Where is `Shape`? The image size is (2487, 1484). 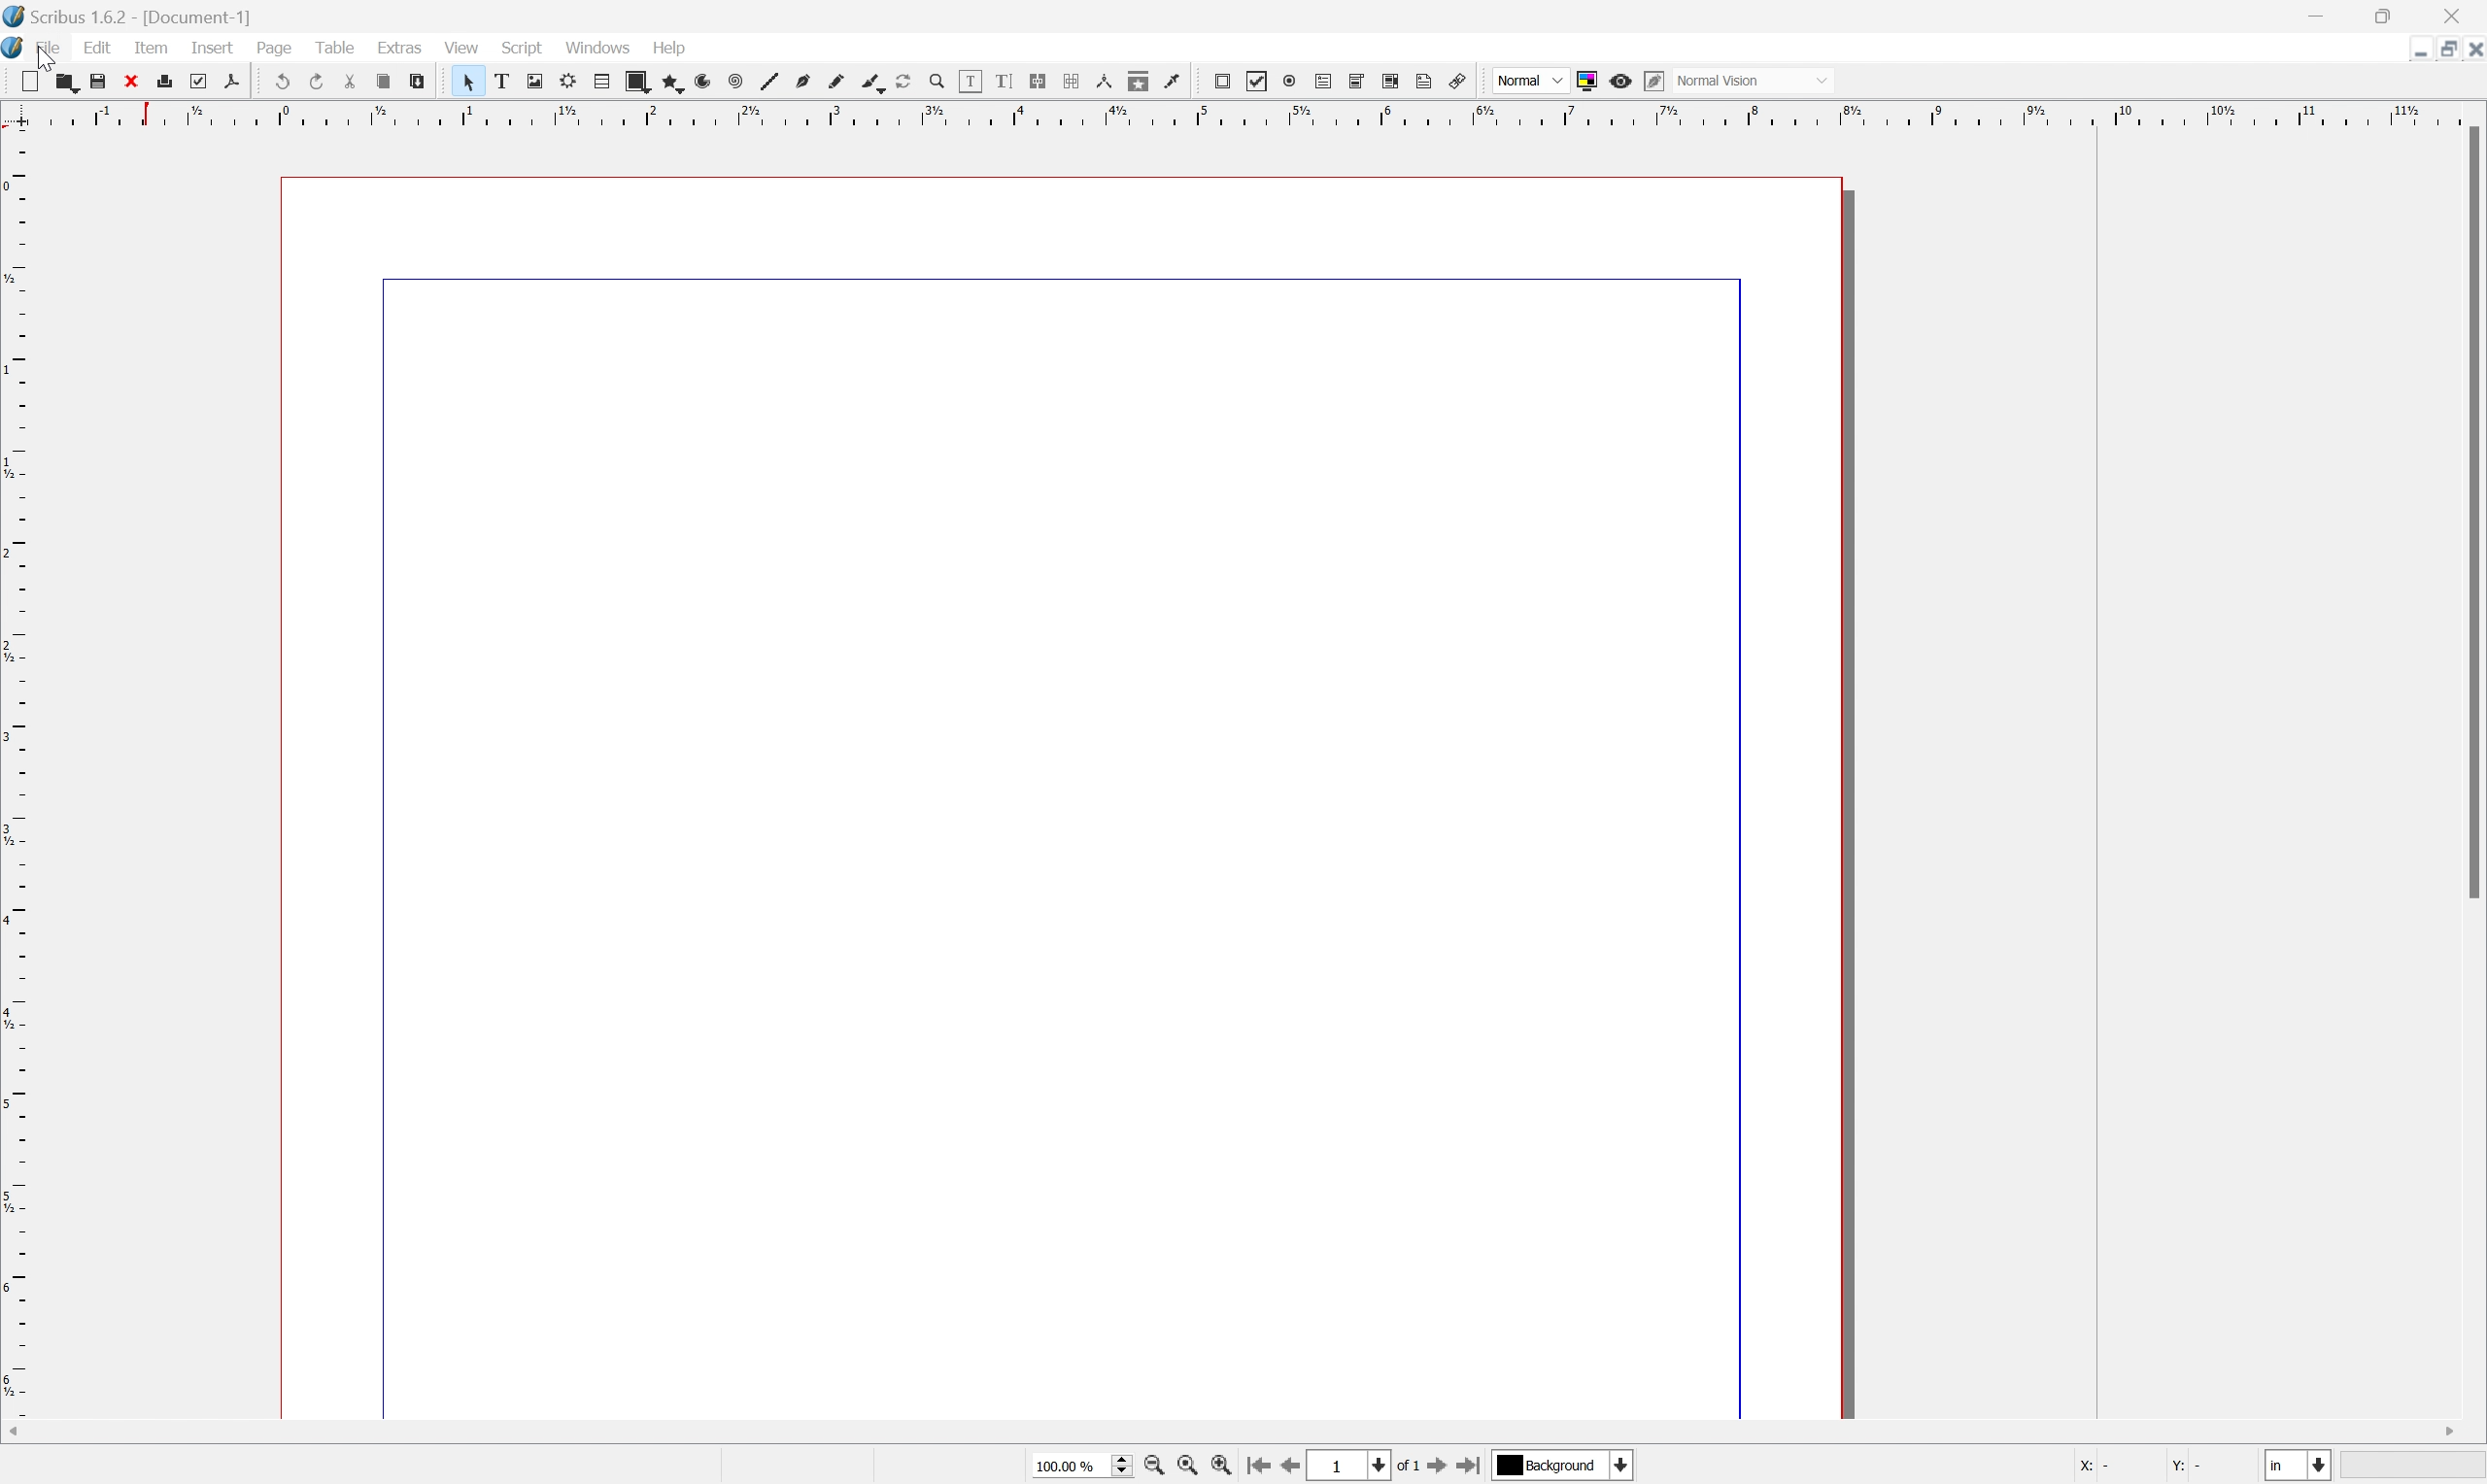
Shape is located at coordinates (631, 80).